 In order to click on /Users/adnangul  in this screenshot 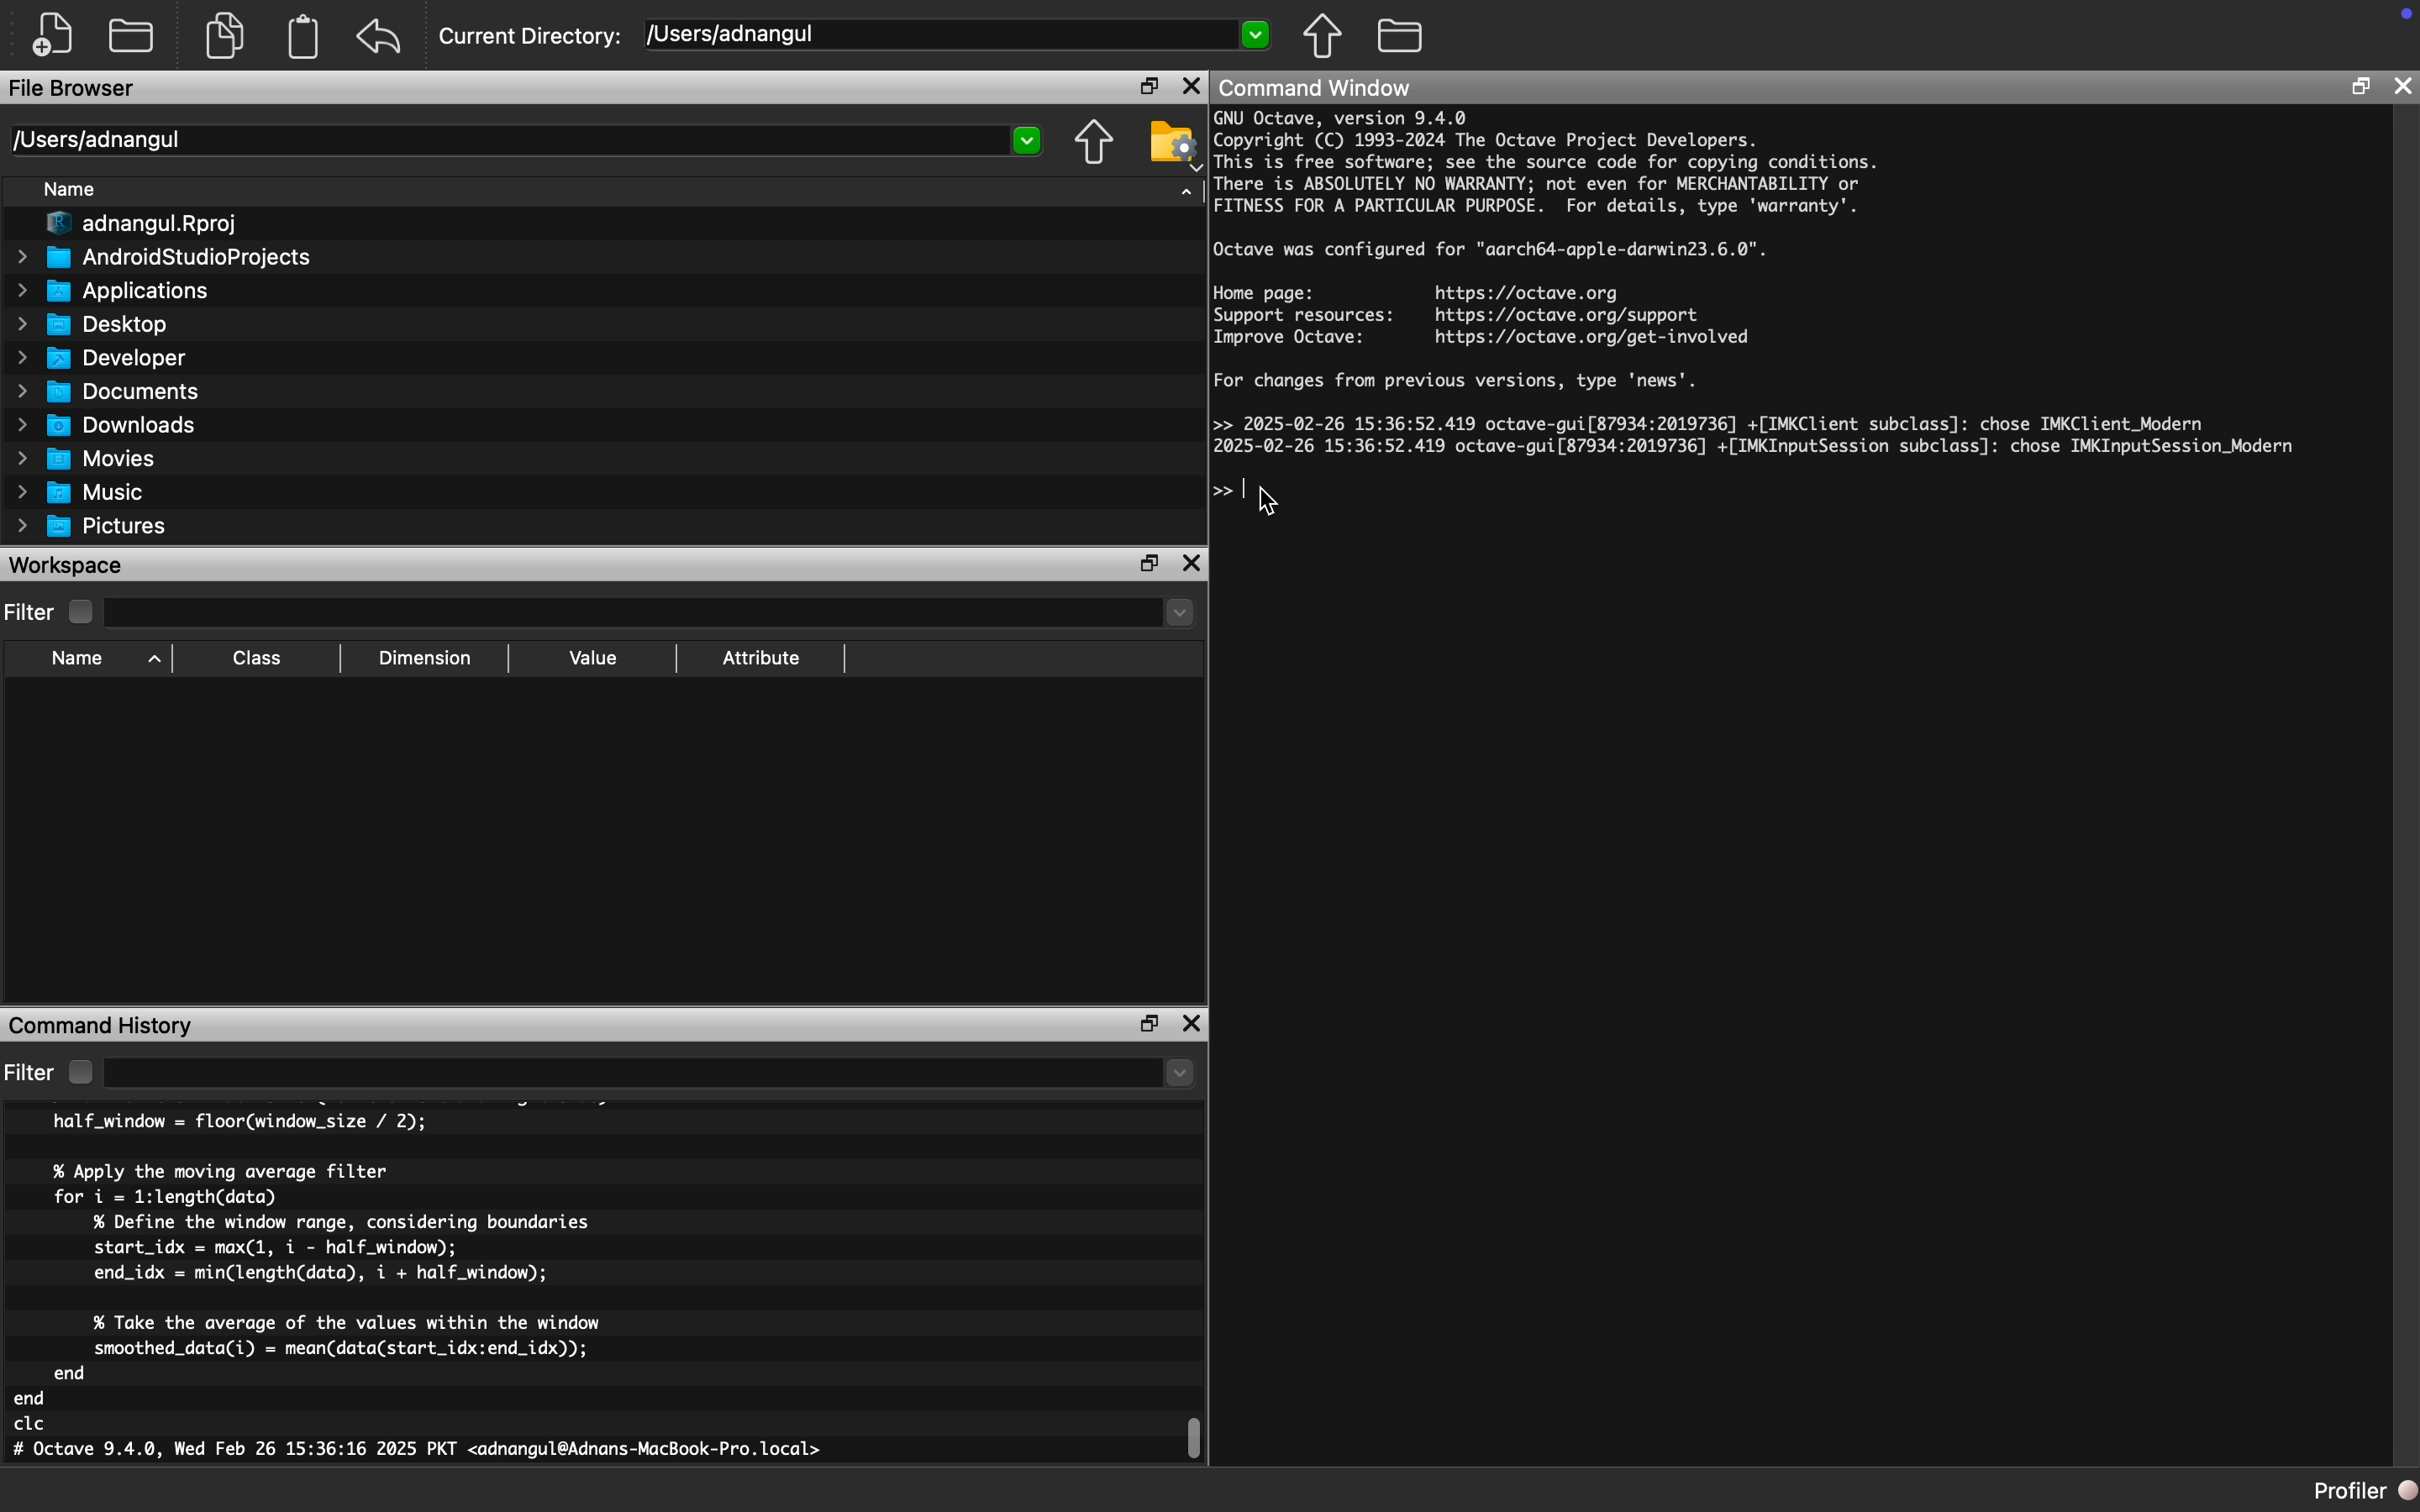, I will do `click(527, 139)`.